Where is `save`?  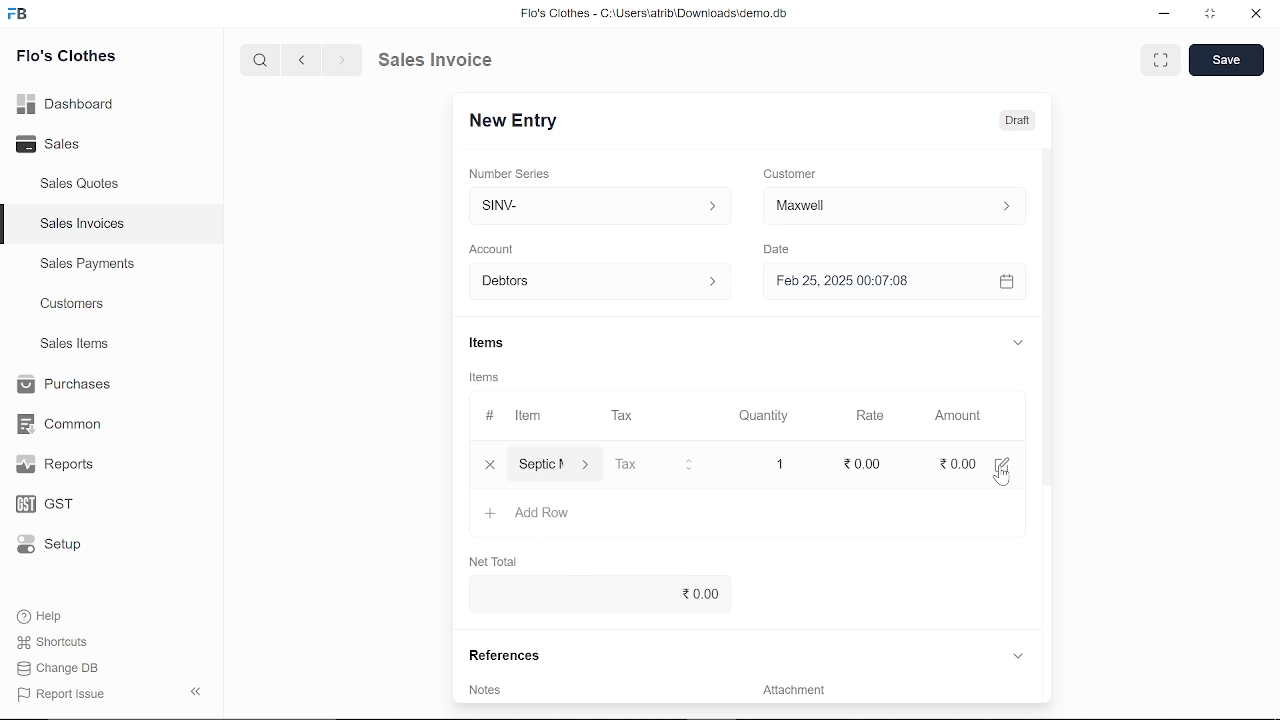
save is located at coordinates (1227, 61).